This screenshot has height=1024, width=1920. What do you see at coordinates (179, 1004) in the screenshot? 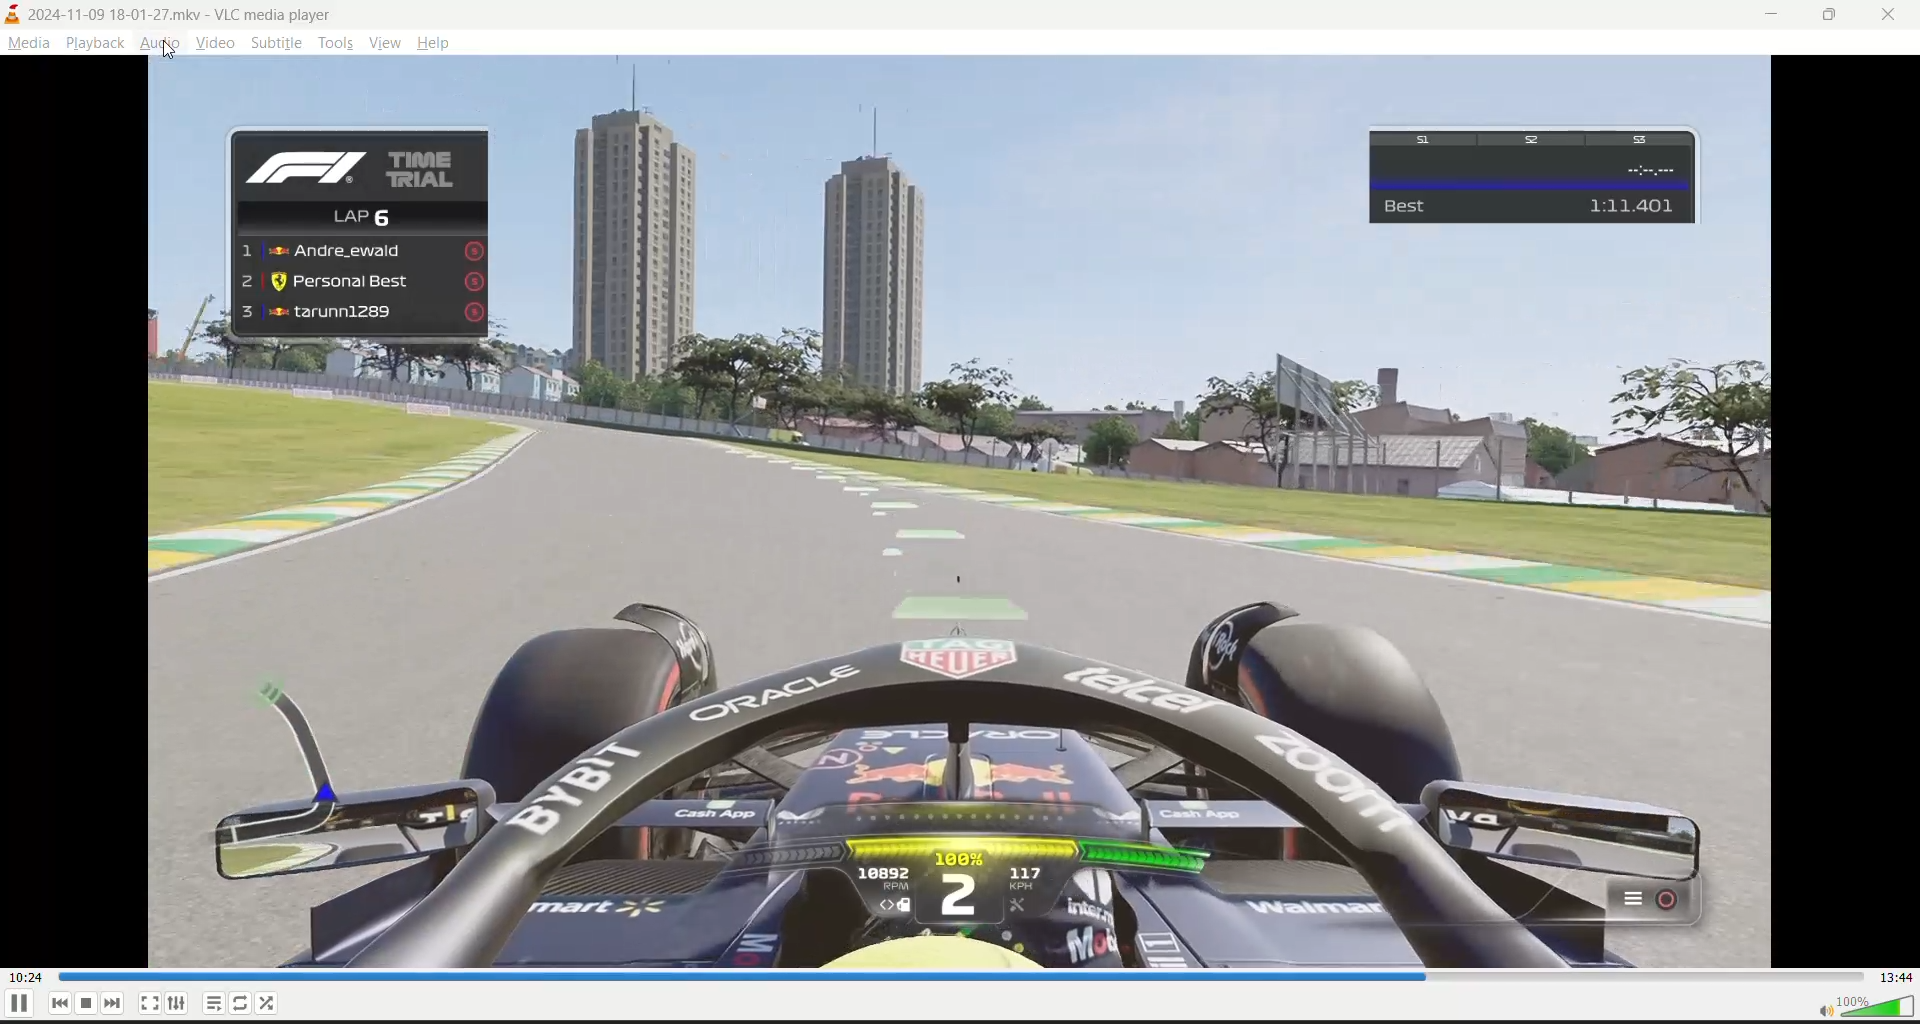
I see `settings` at bounding box center [179, 1004].